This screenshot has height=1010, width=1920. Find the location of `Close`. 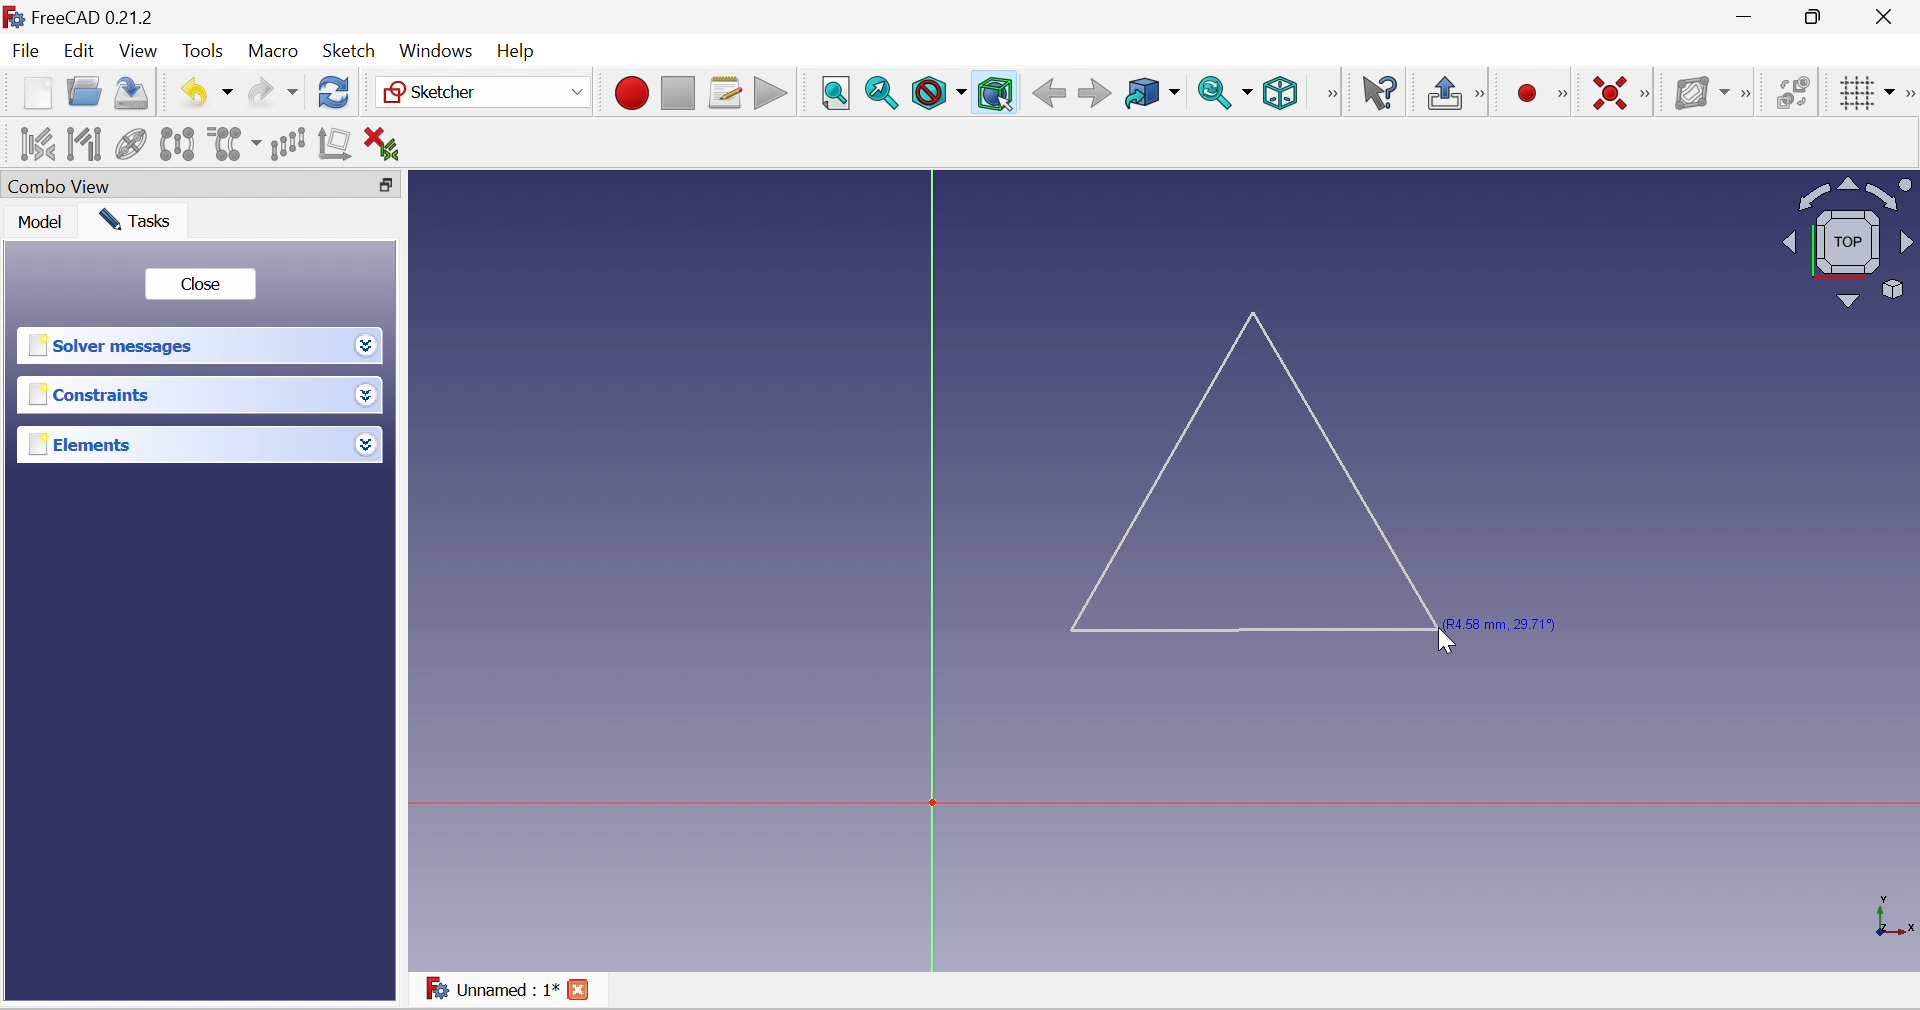

Close is located at coordinates (203, 284).